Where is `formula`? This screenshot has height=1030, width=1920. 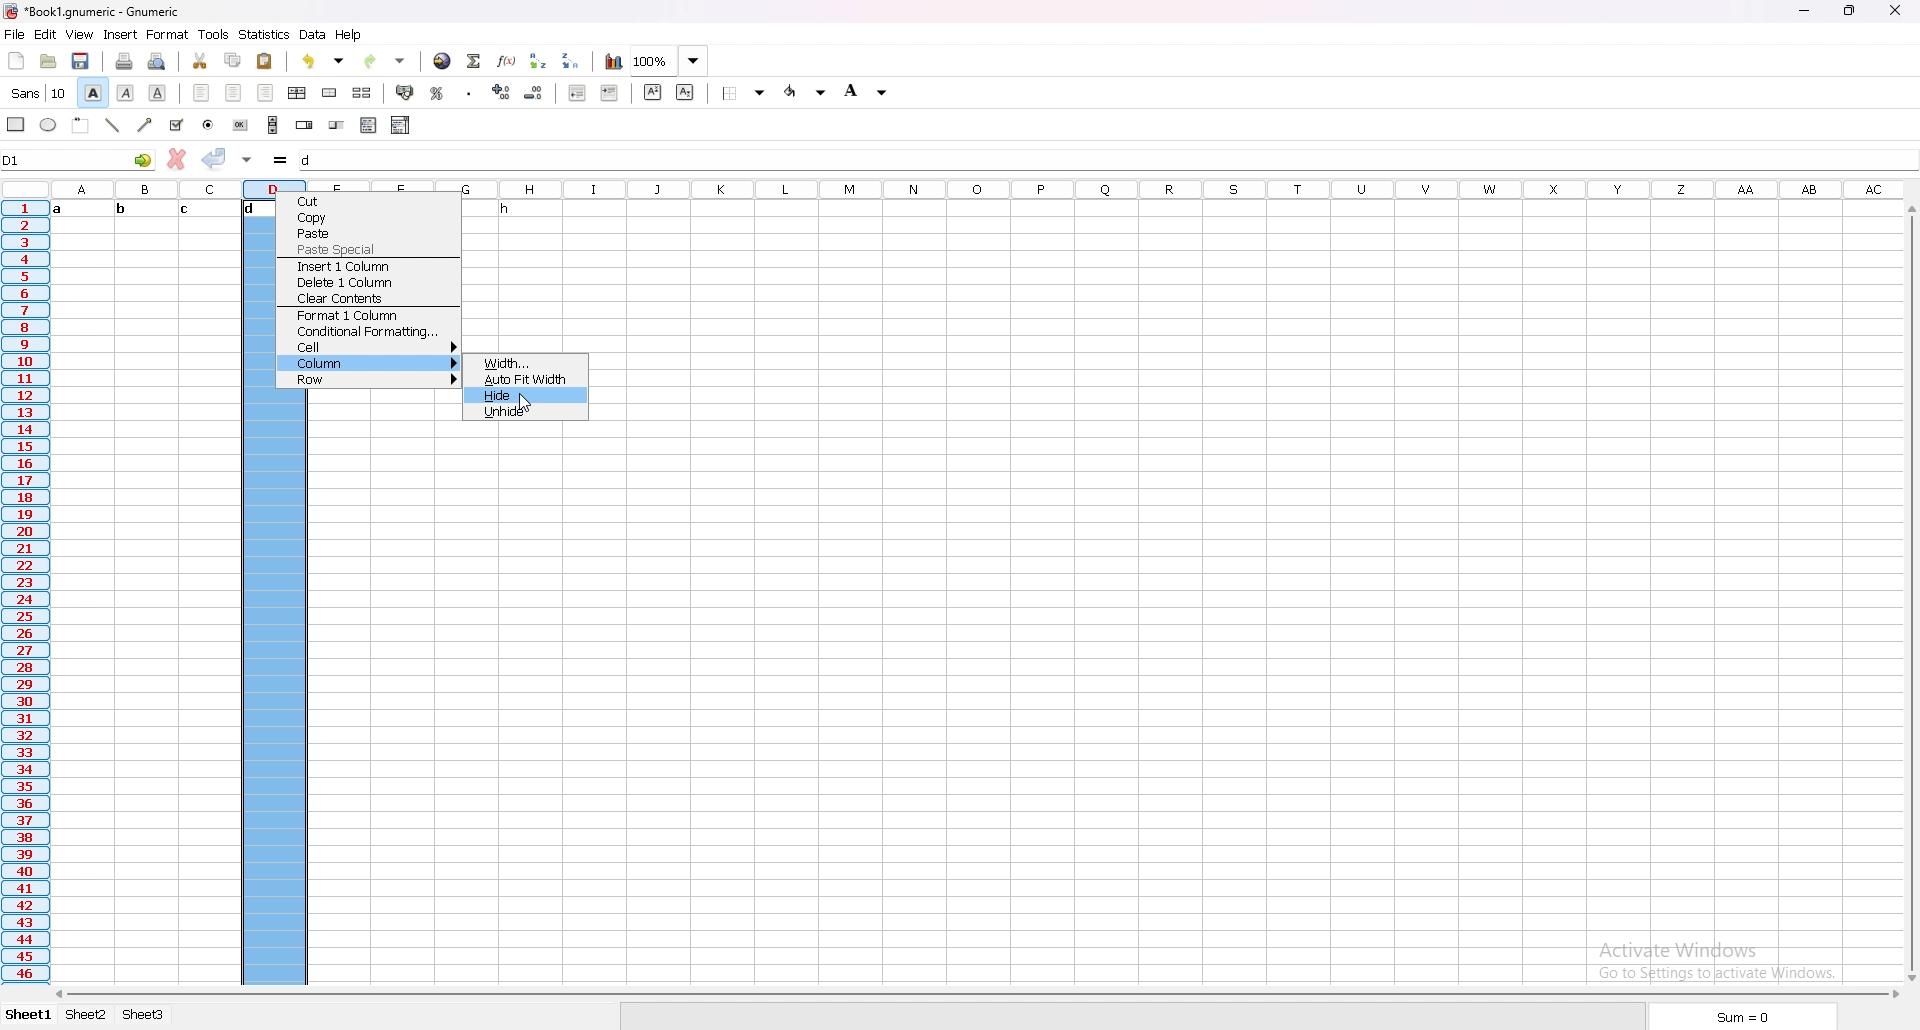
formula is located at coordinates (282, 160).